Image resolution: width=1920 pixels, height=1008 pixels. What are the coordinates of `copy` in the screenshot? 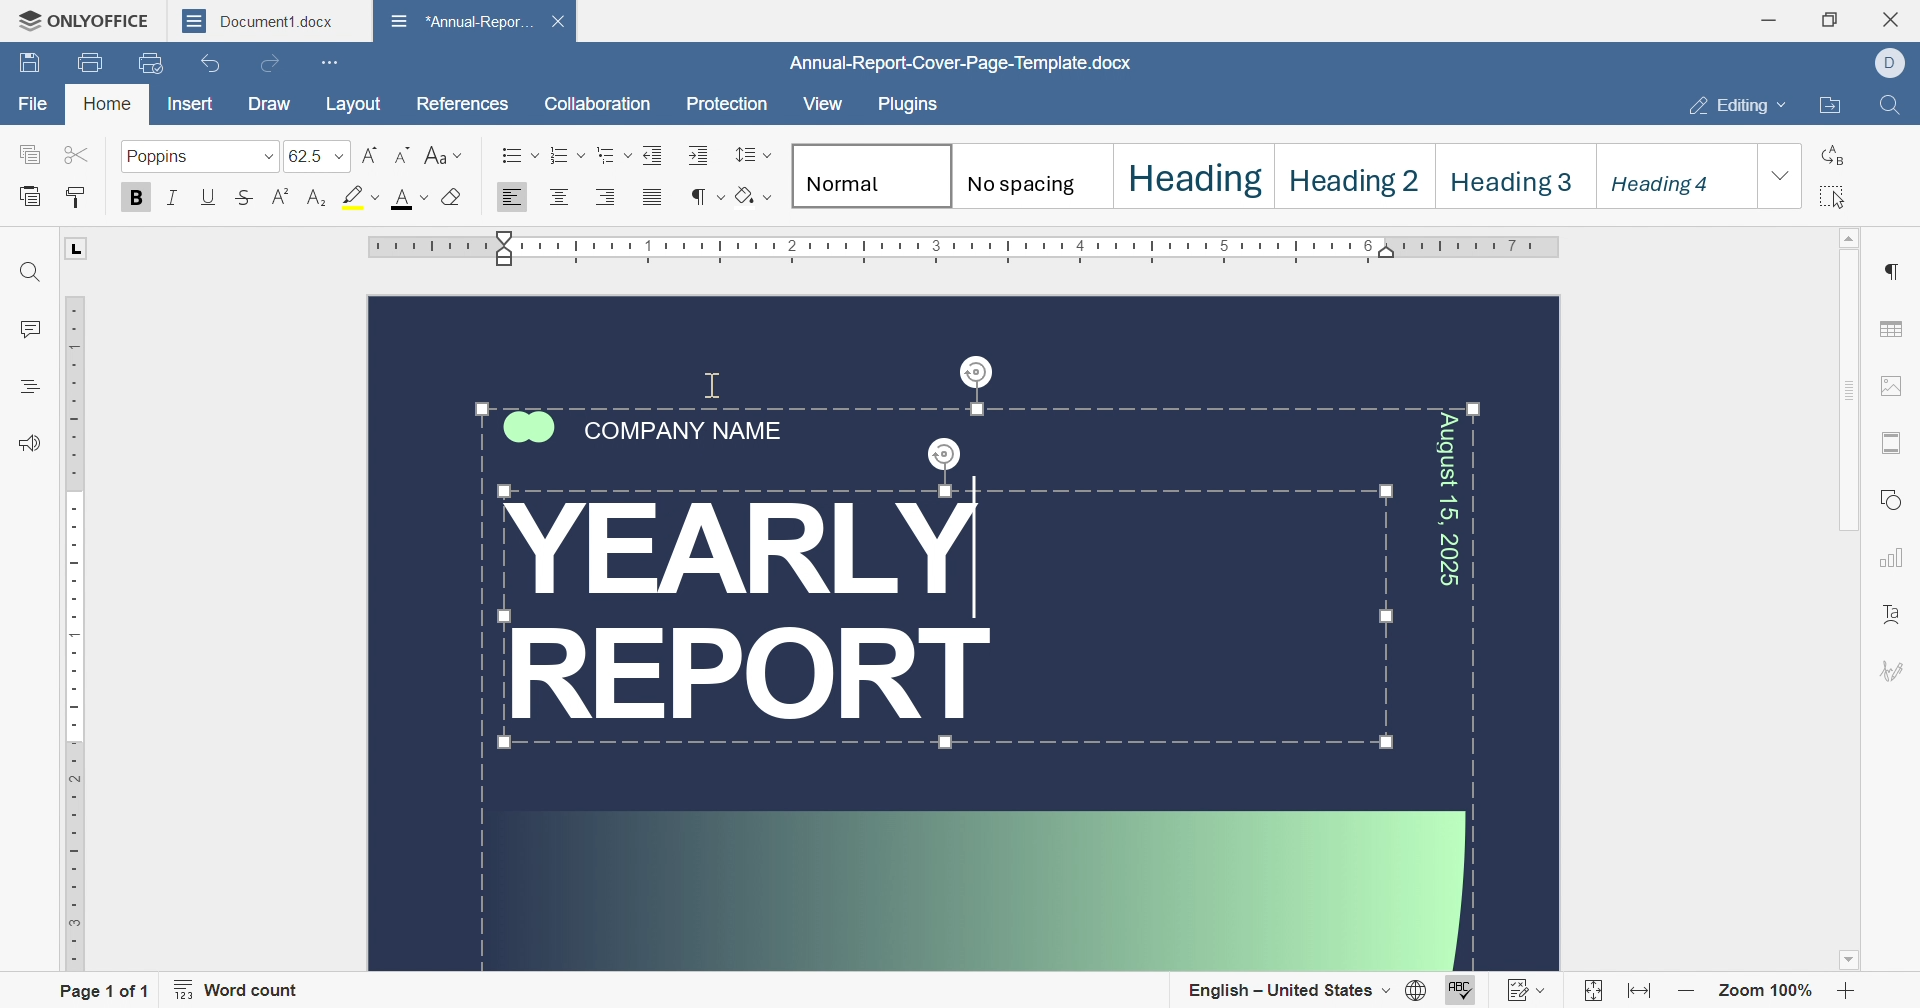 It's located at (33, 157).